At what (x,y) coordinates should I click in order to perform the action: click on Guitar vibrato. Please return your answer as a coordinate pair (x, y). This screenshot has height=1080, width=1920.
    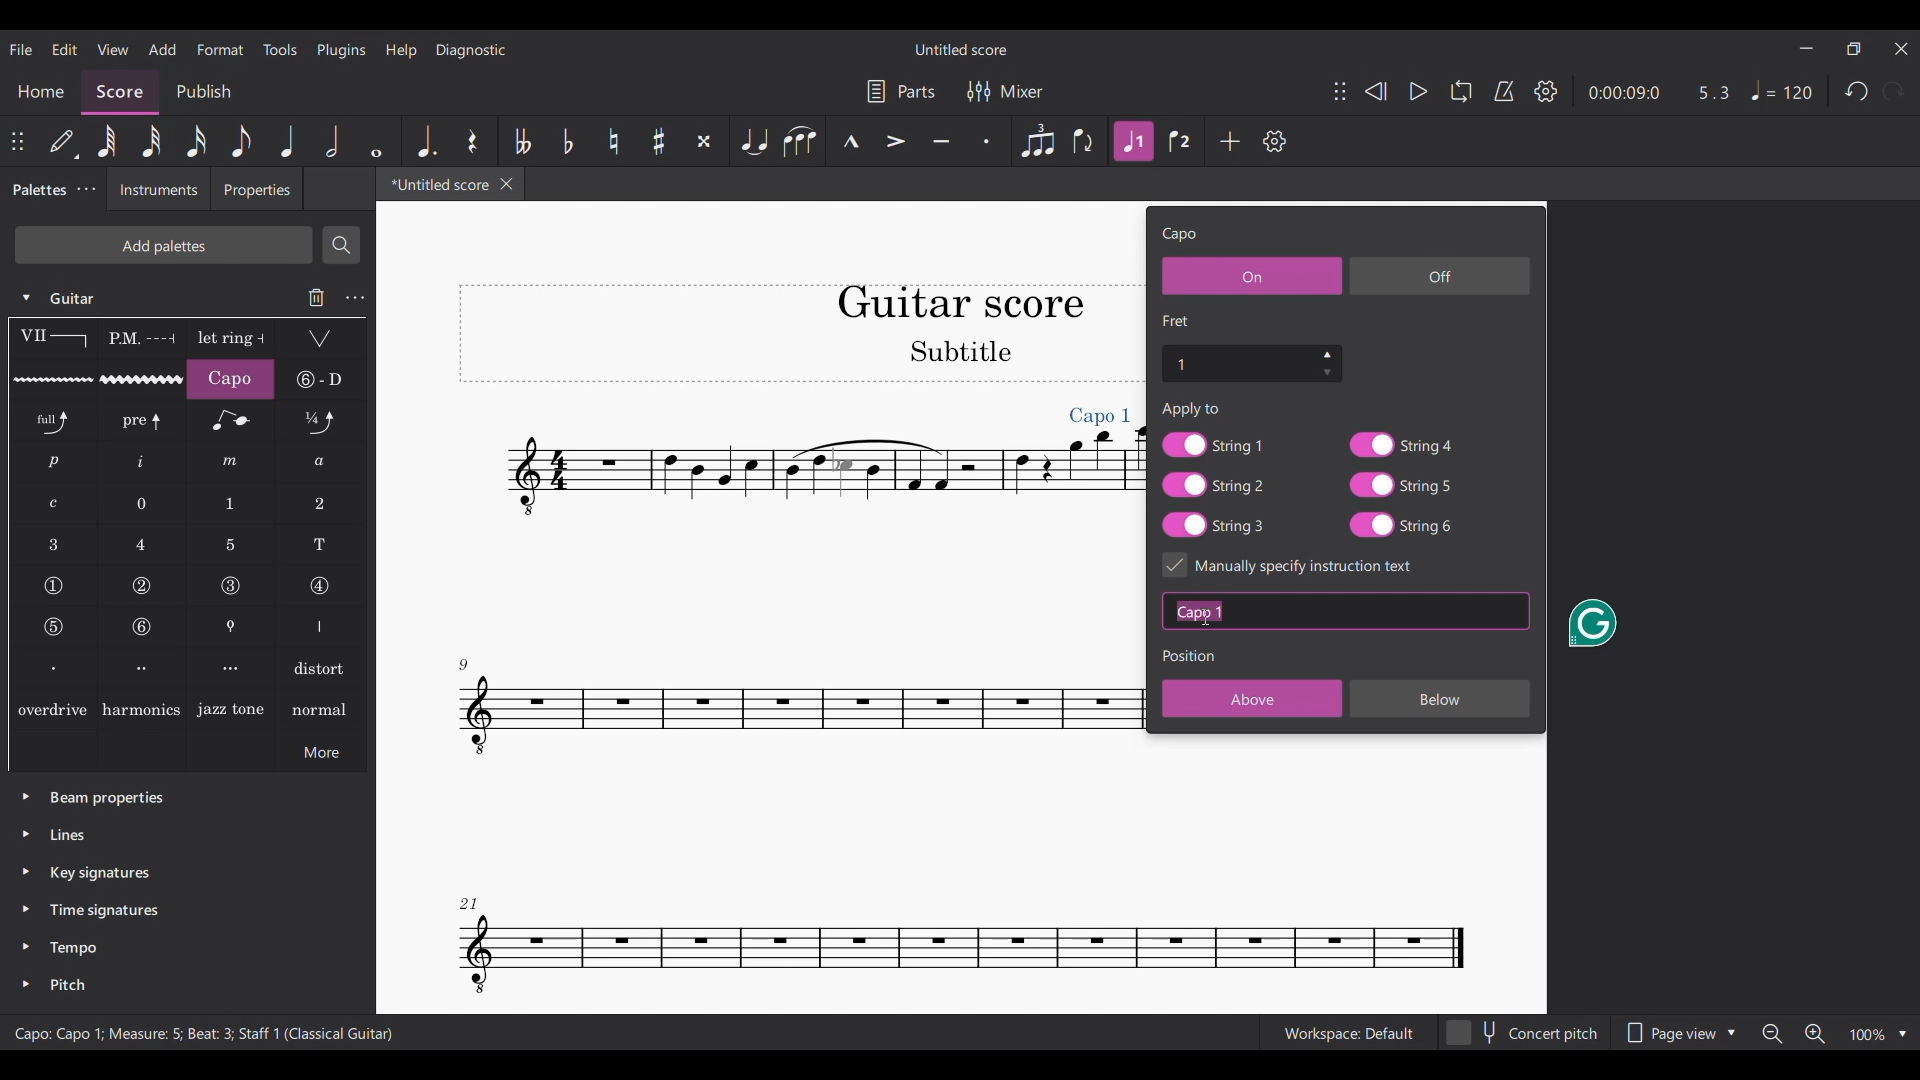
    Looking at the image, I should click on (53, 380).